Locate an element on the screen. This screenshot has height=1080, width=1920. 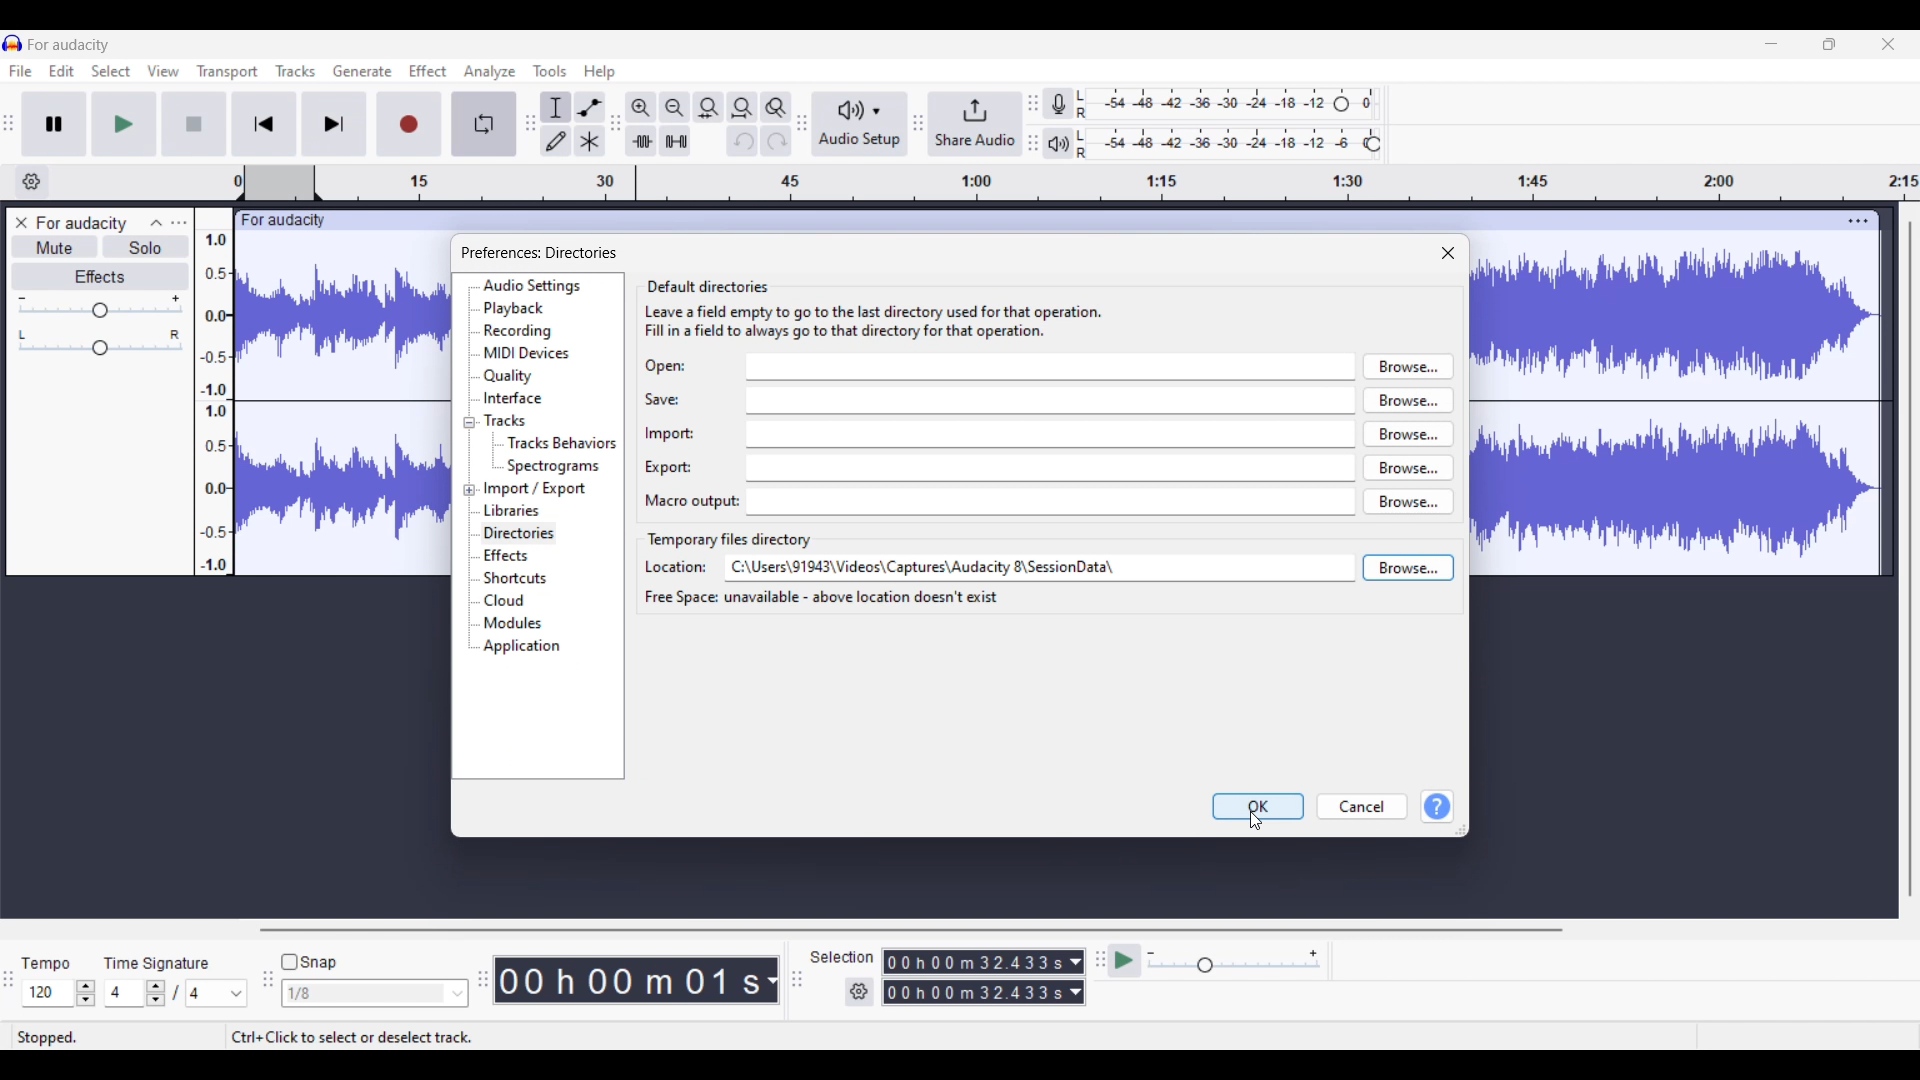
Close is located at coordinates (1449, 253).